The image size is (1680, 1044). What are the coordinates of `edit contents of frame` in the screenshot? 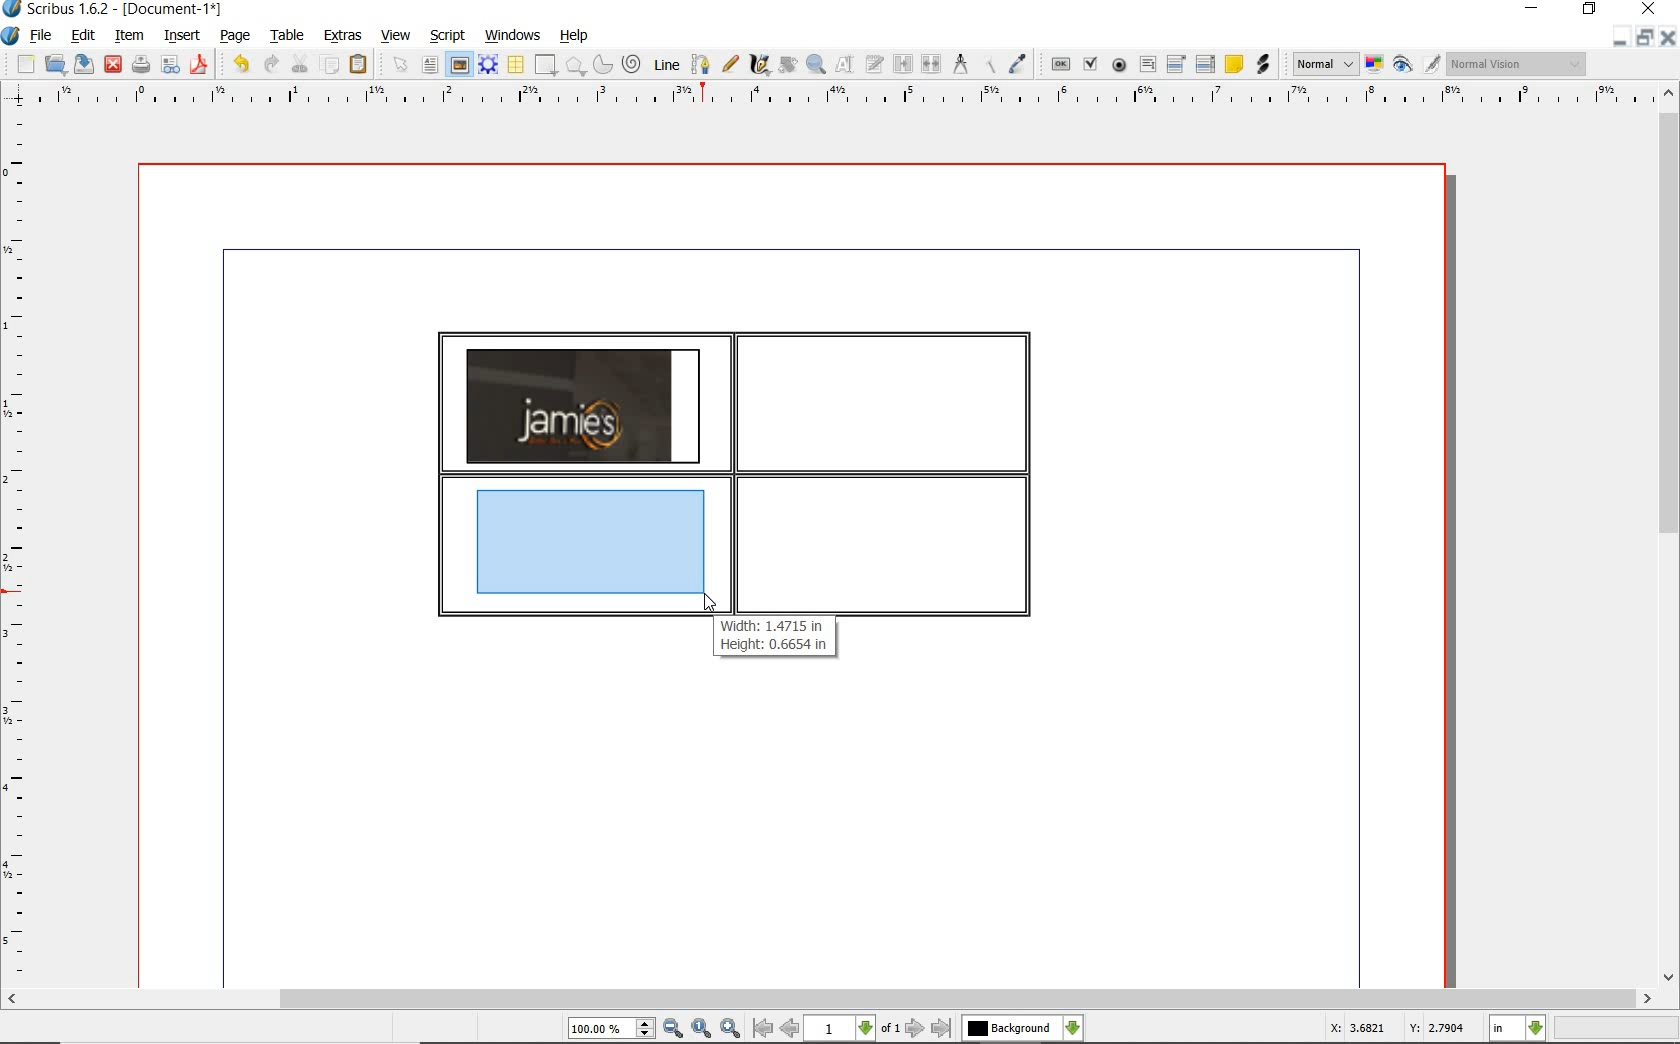 It's located at (845, 65).